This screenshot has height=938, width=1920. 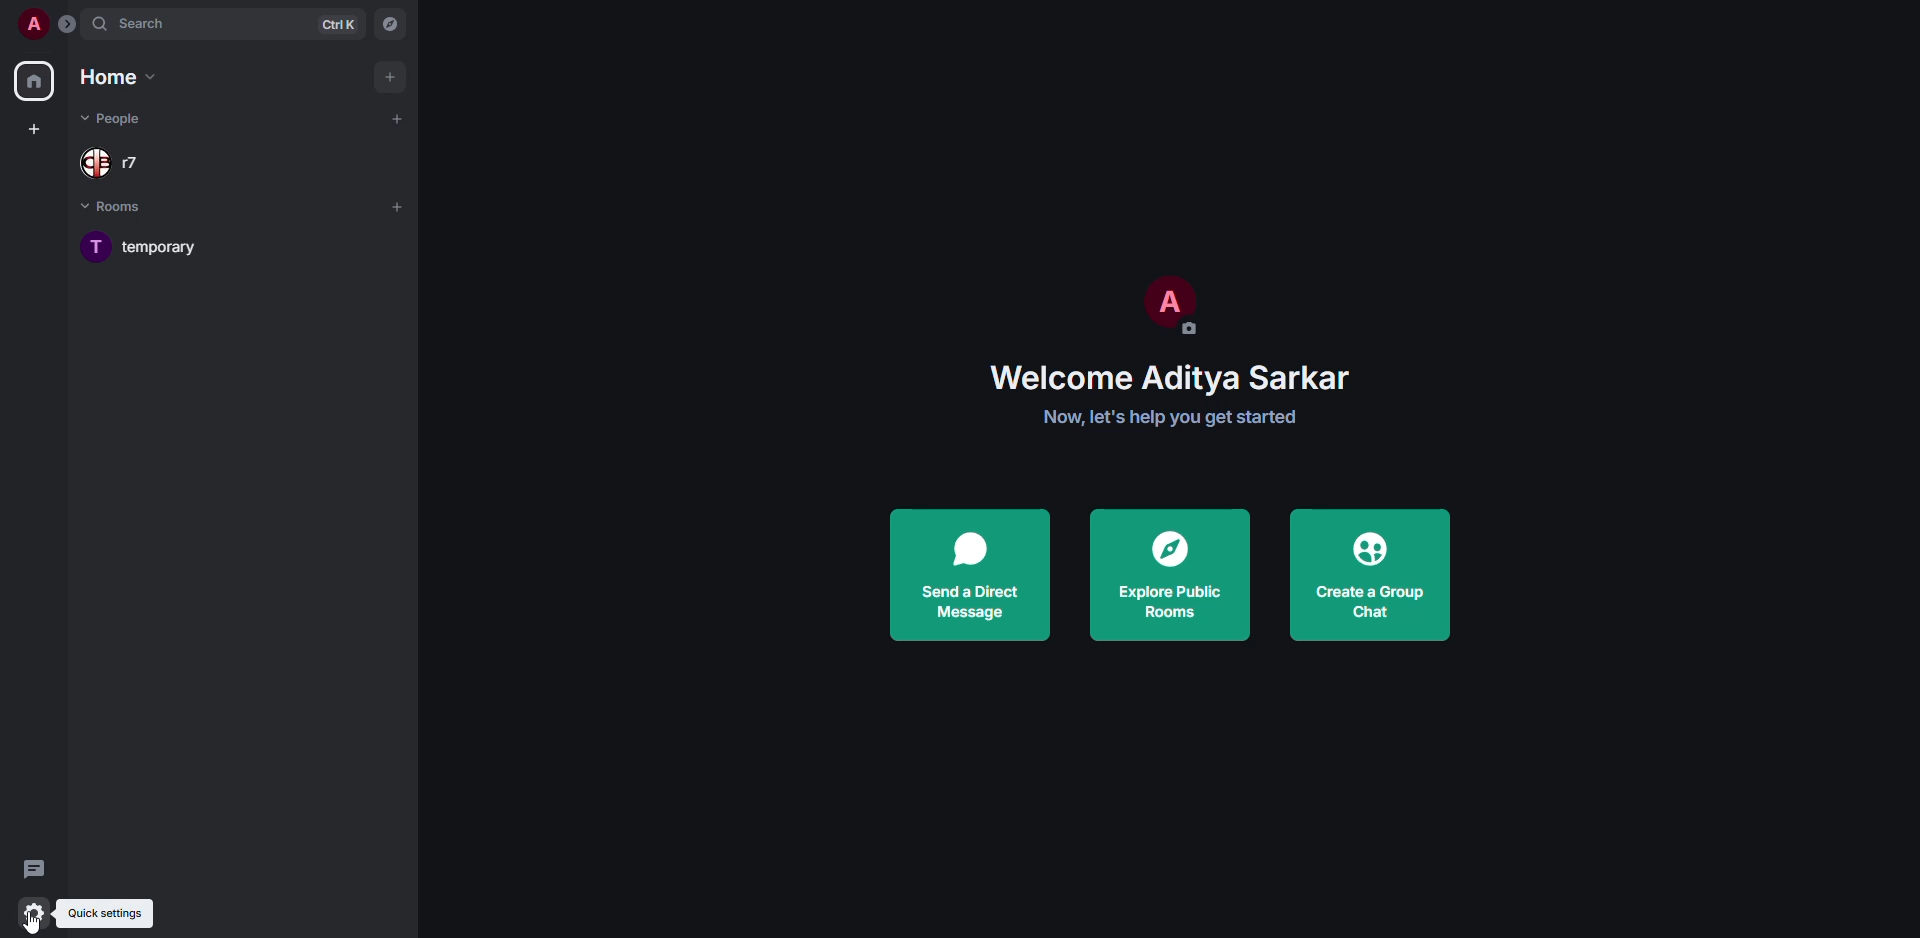 What do you see at coordinates (391, 27) in the screenshot?
I see `navigator` at bounding box center [391, 27].